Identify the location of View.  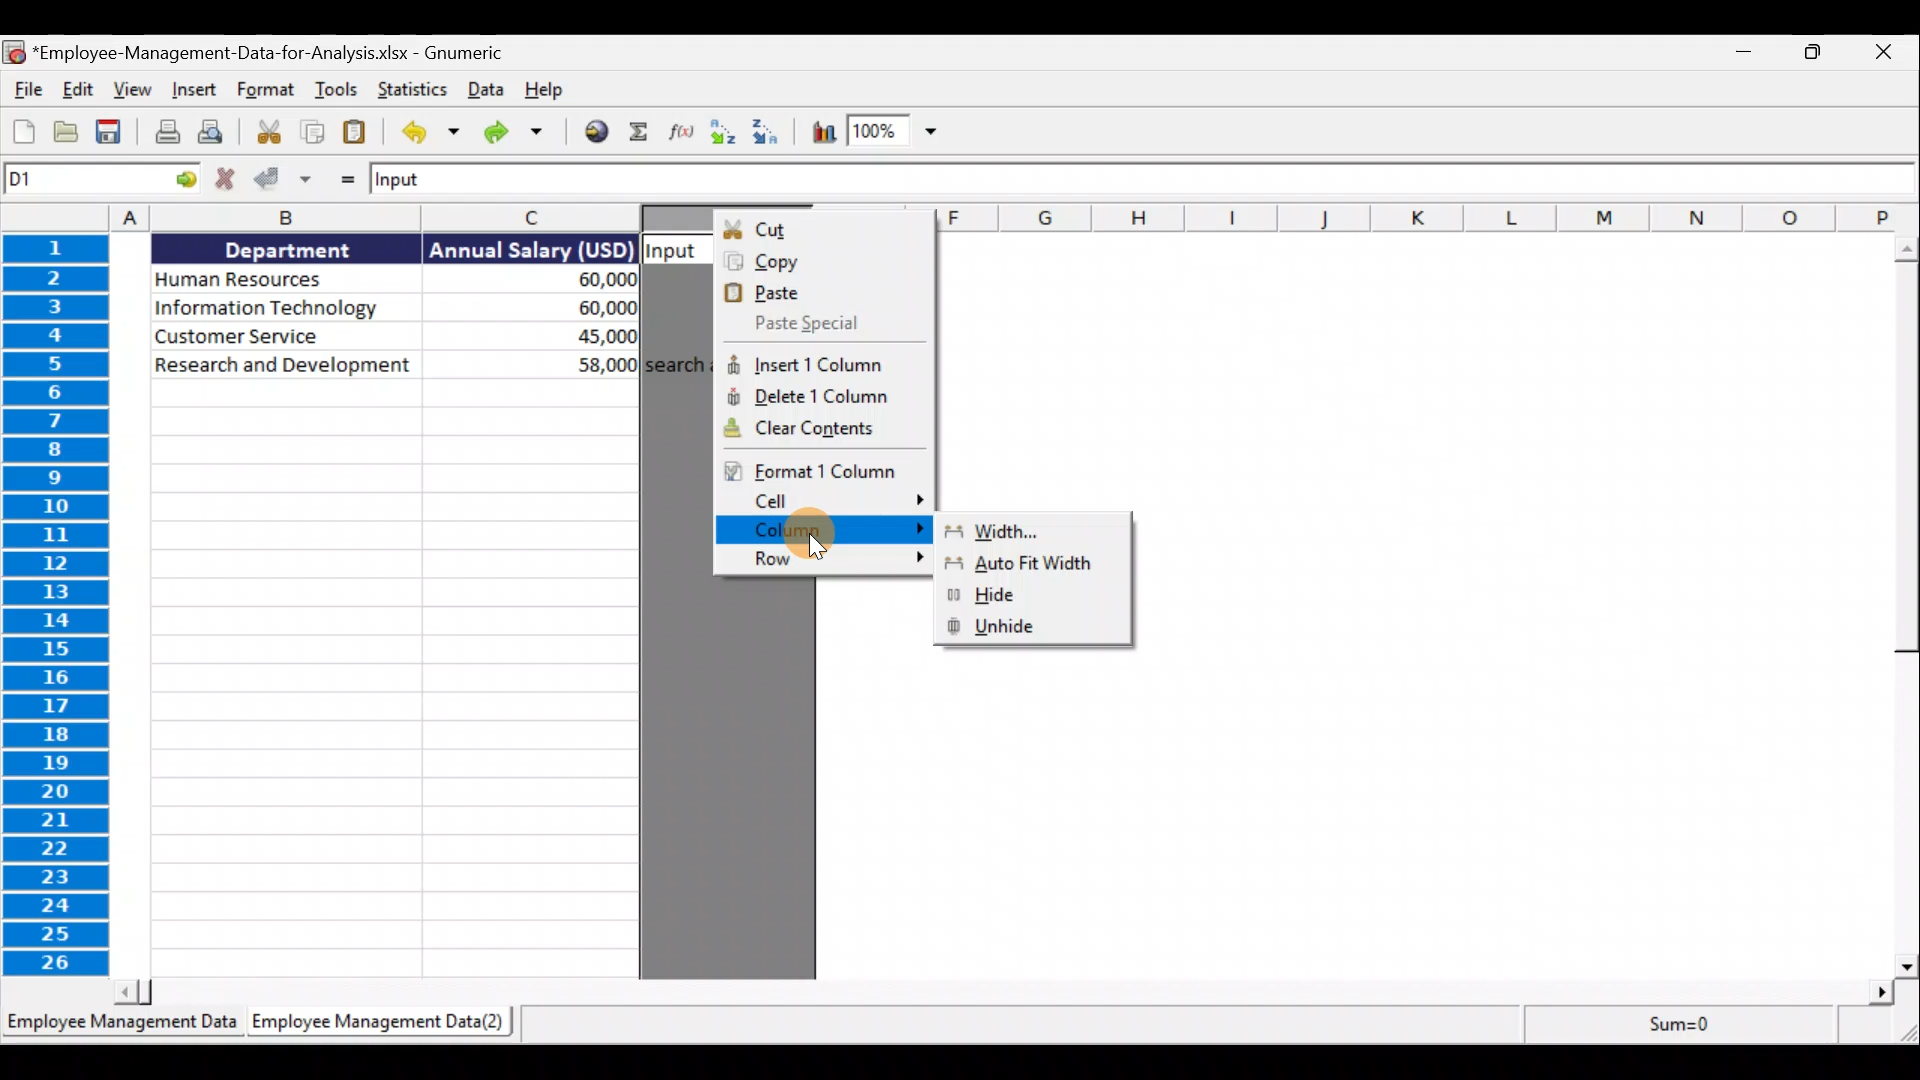
(136, 86).